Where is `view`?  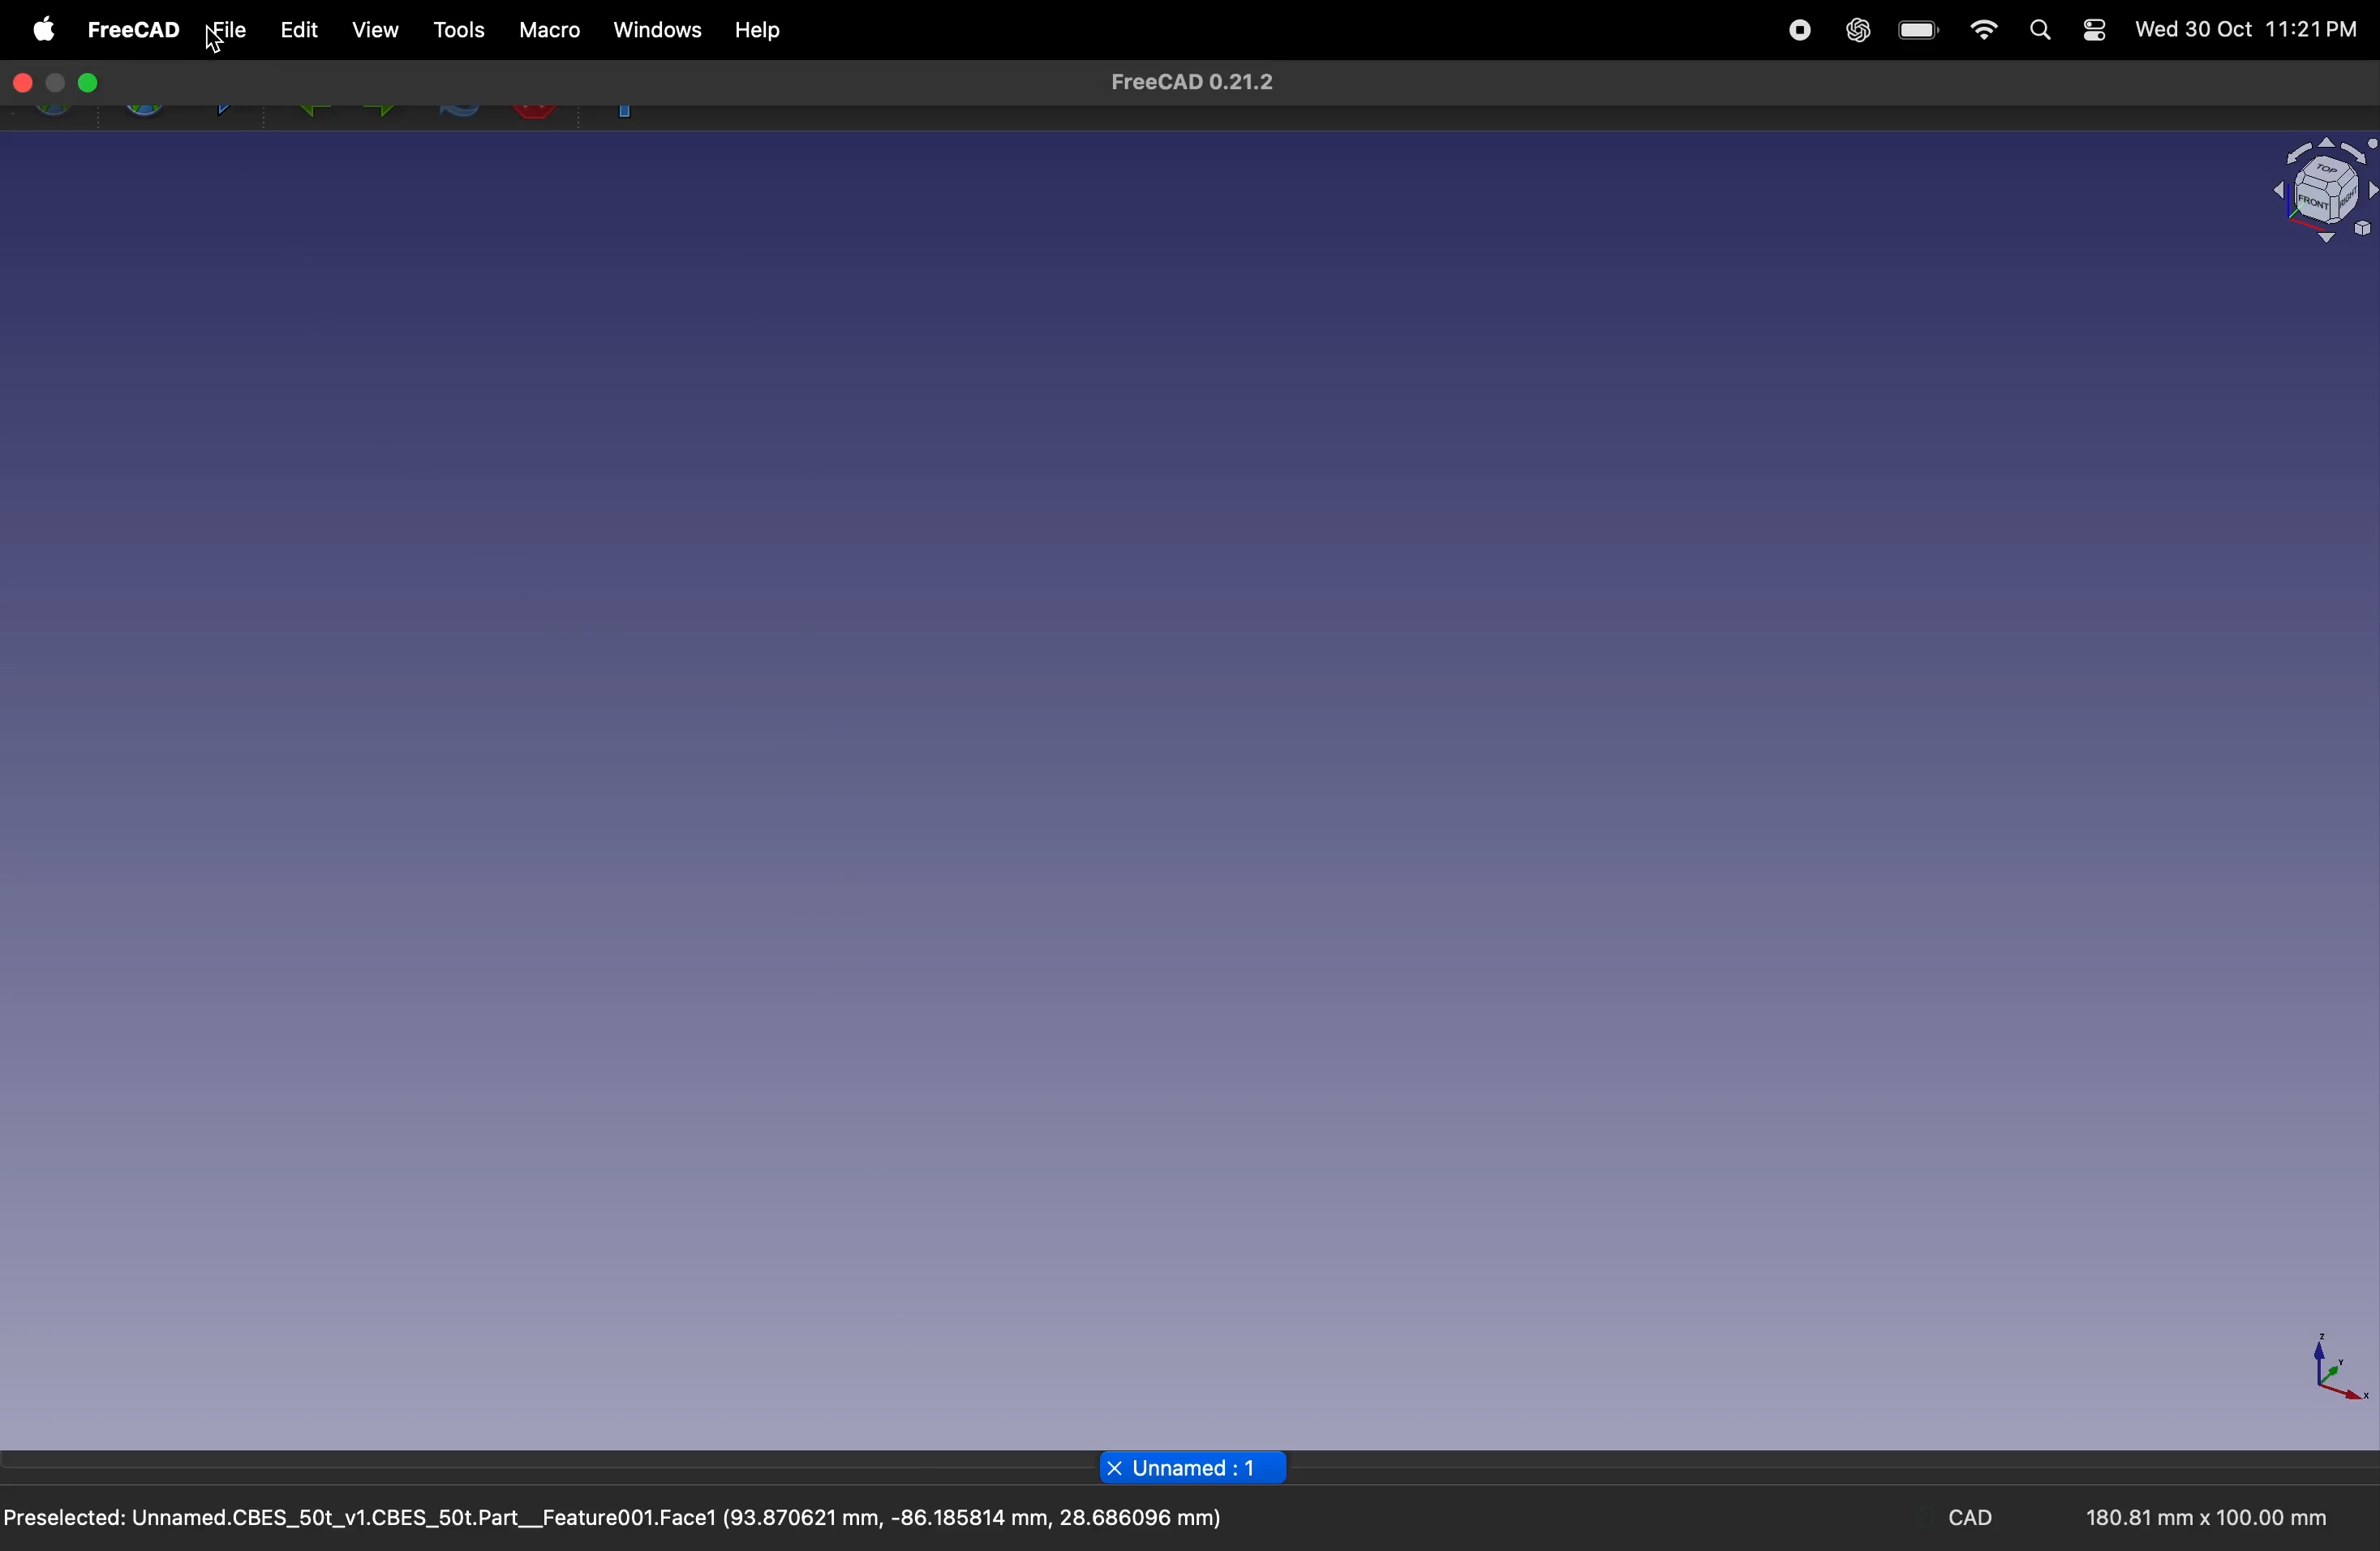 view is located at coordinates (377, 33).